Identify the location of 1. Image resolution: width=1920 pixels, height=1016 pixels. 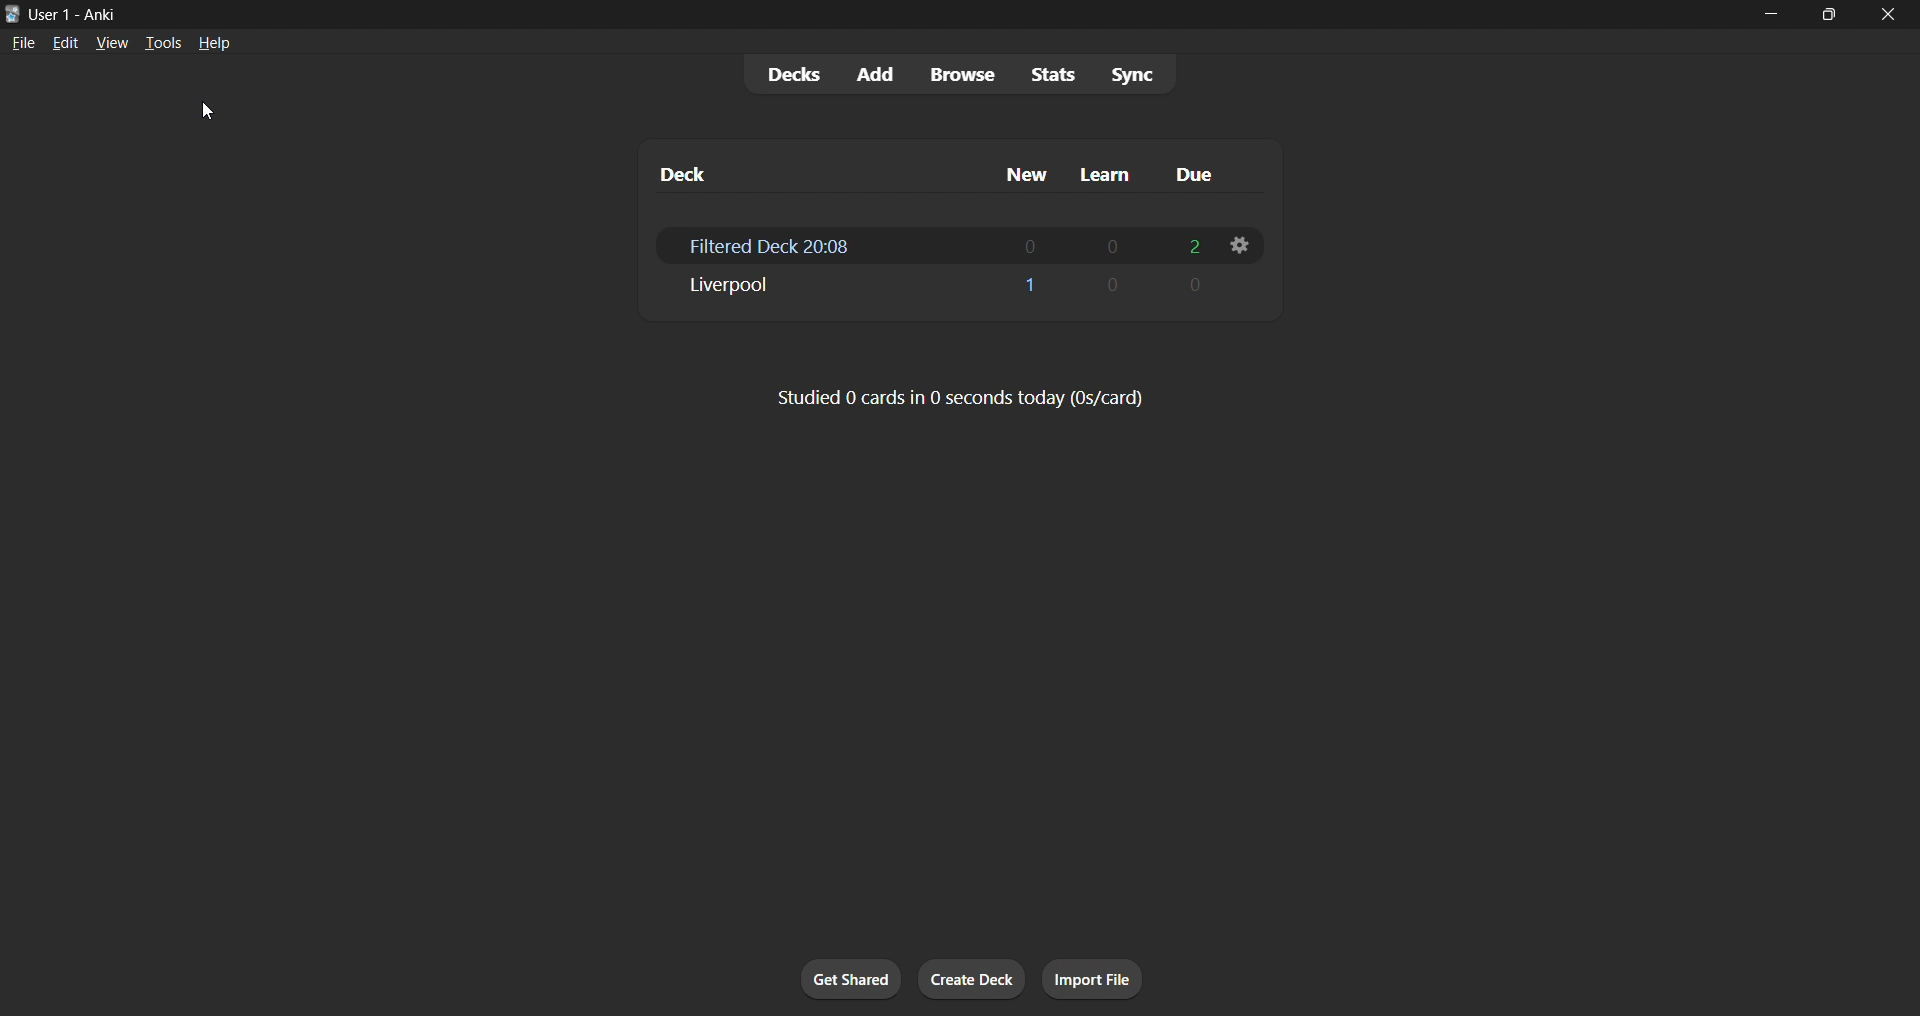
(1032, 247).